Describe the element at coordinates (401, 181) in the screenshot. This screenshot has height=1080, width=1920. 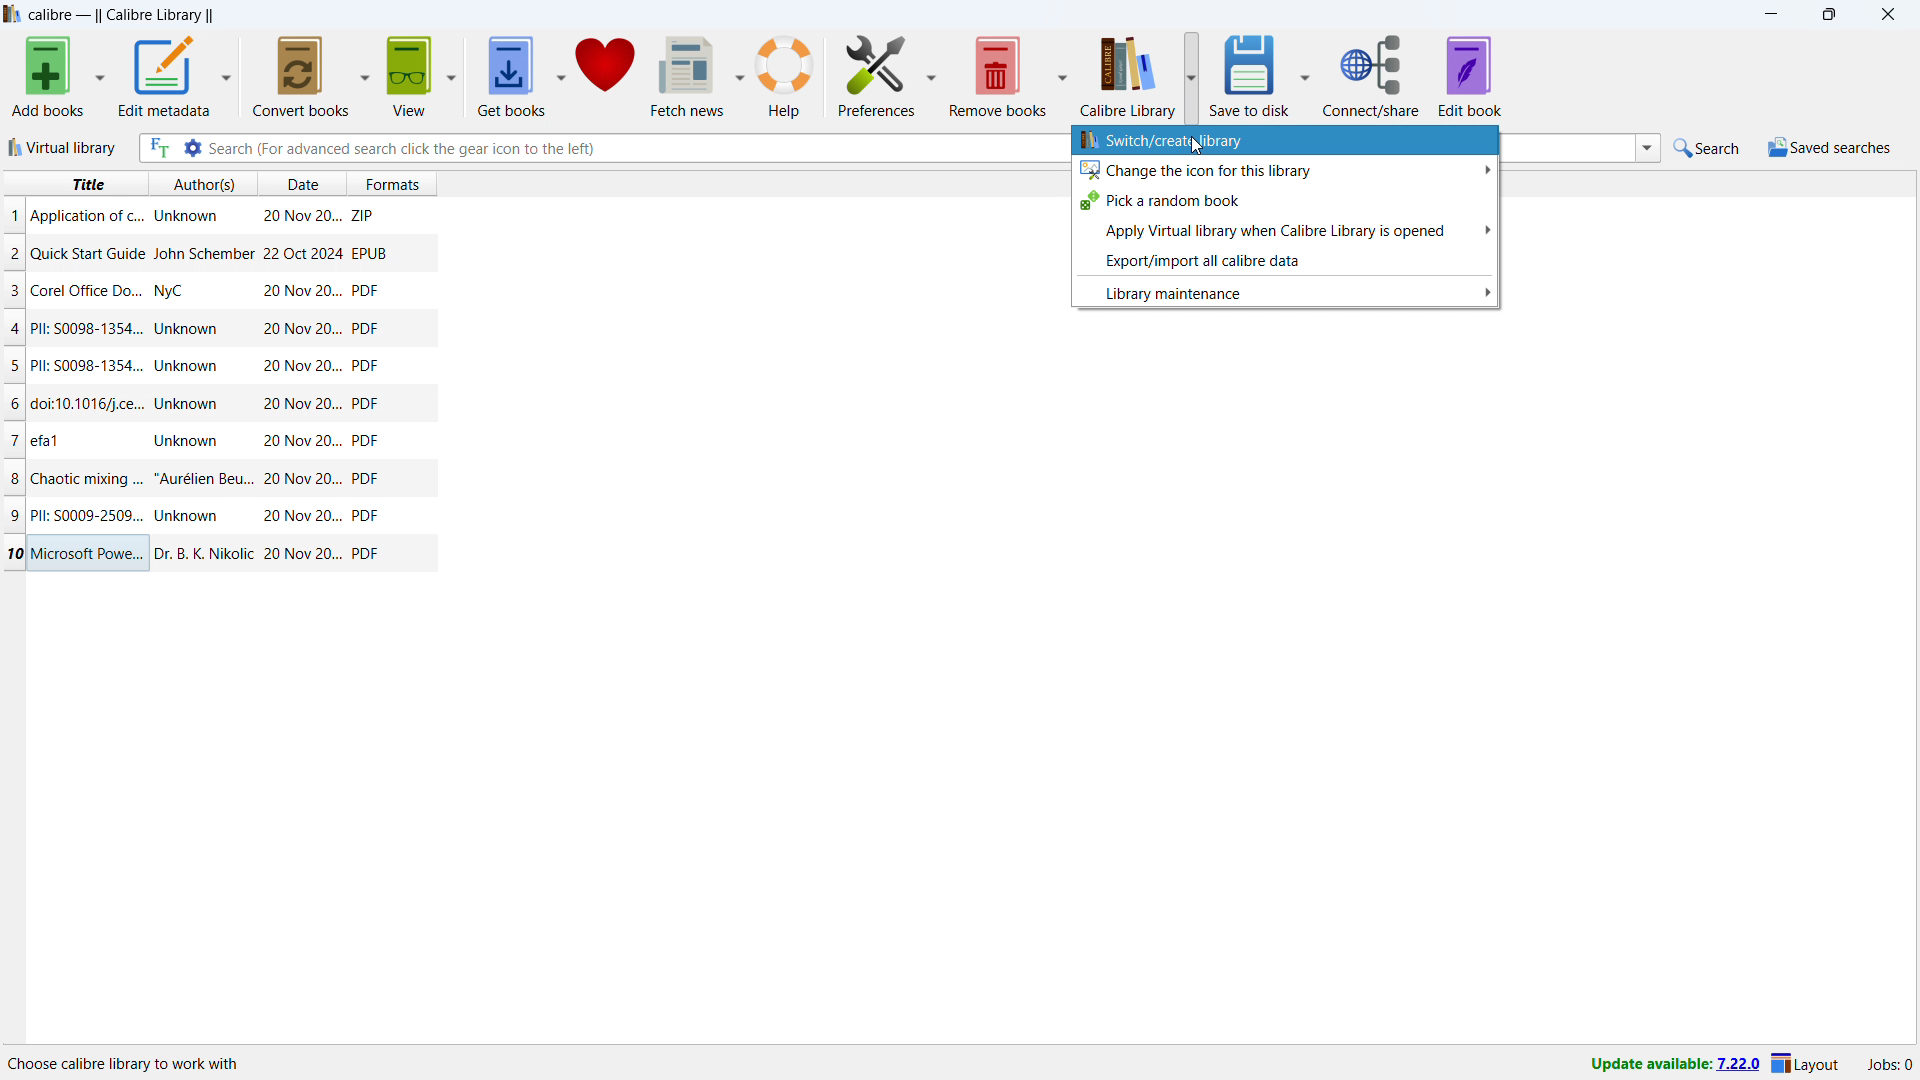
I see `formats` at that location.